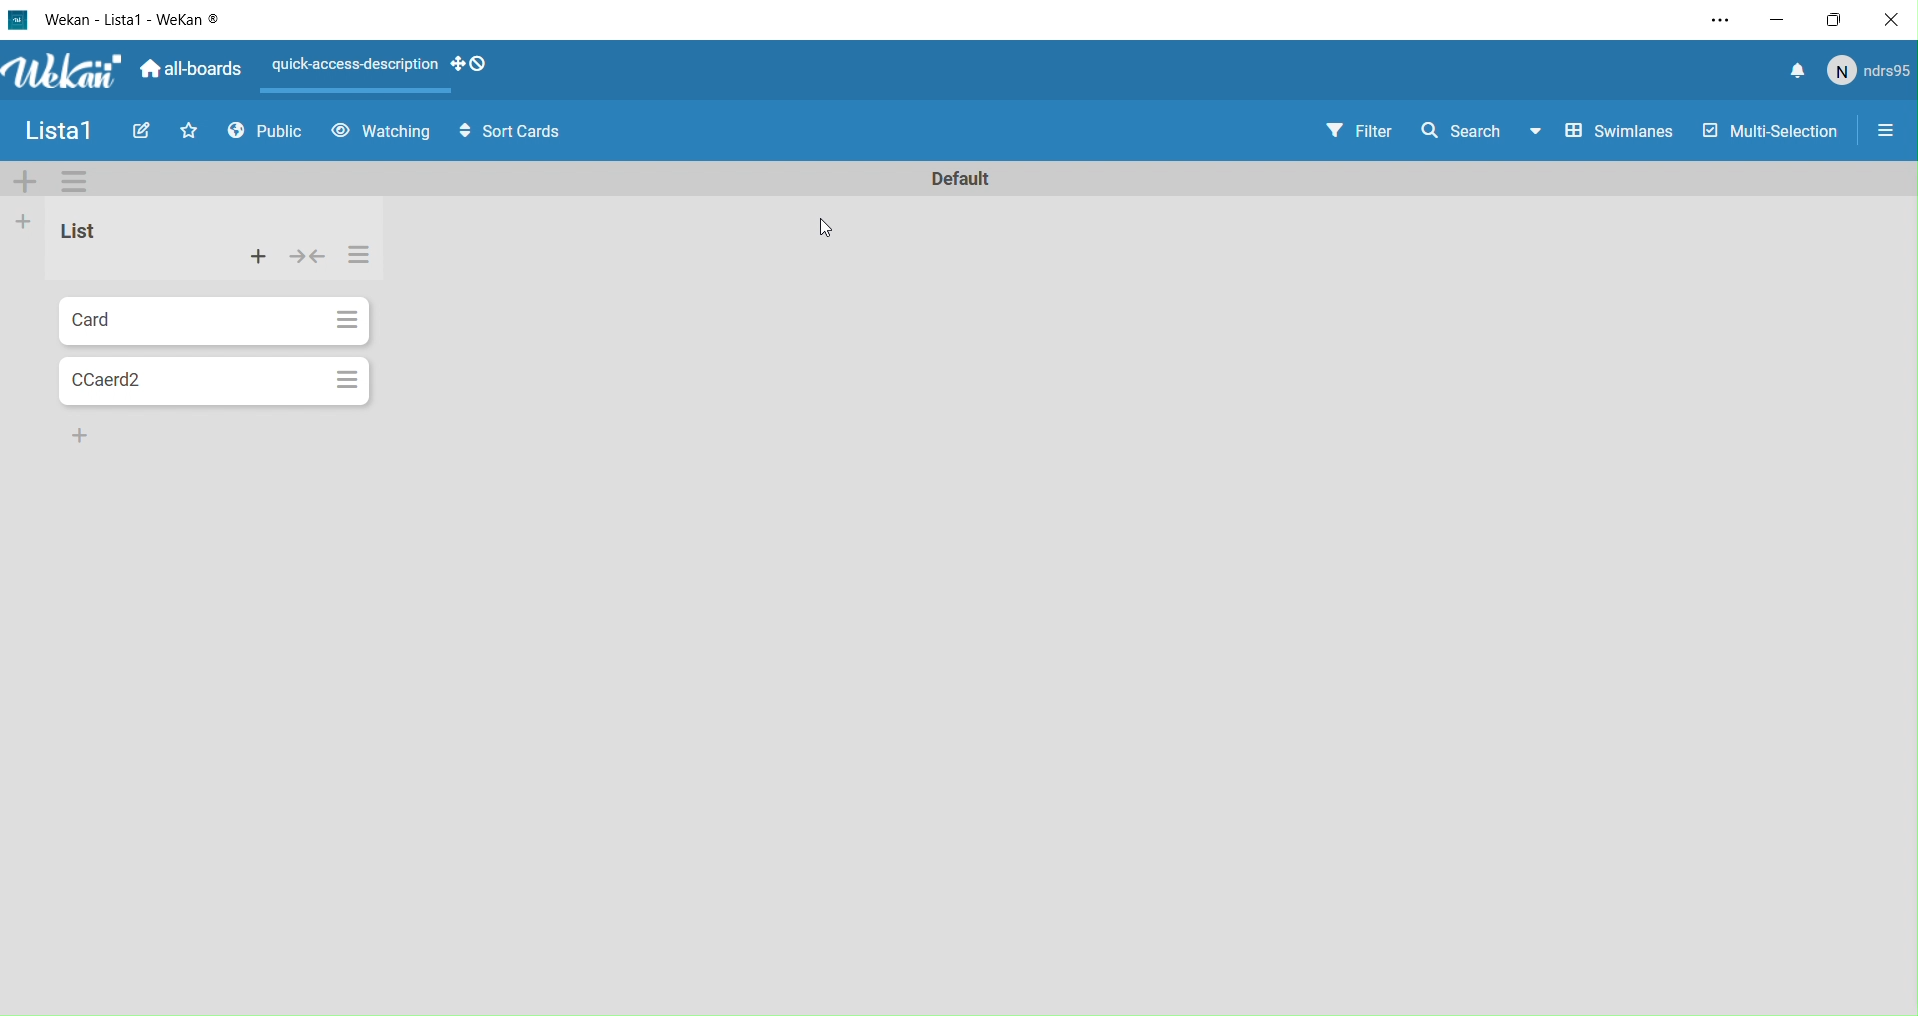 Image resolution: width=1918 pixels, height=1016 pixels. Describe the element at coordinates (1894, 19) in the screenshot. I see `Close` at that location.